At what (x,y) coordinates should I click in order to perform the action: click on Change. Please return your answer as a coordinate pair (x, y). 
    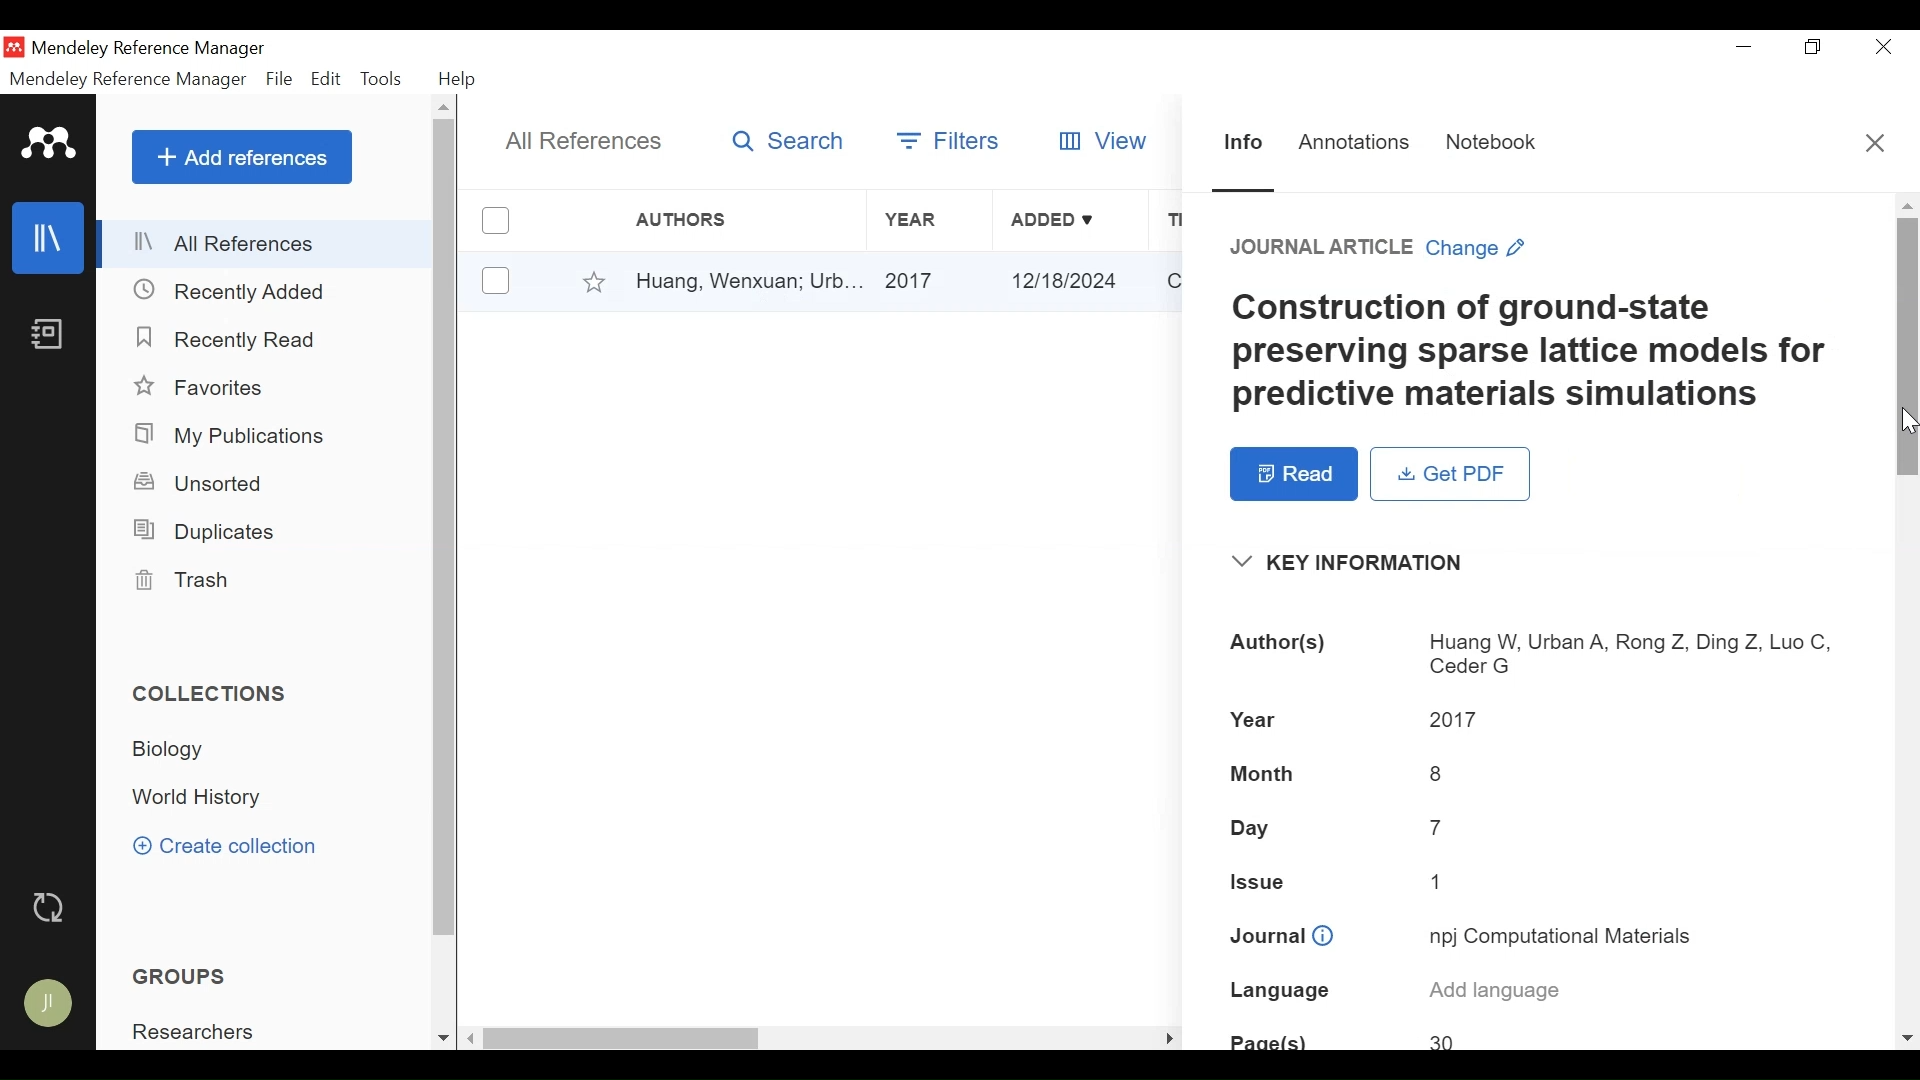
    Looking at the image, I should click on (1478, 248).